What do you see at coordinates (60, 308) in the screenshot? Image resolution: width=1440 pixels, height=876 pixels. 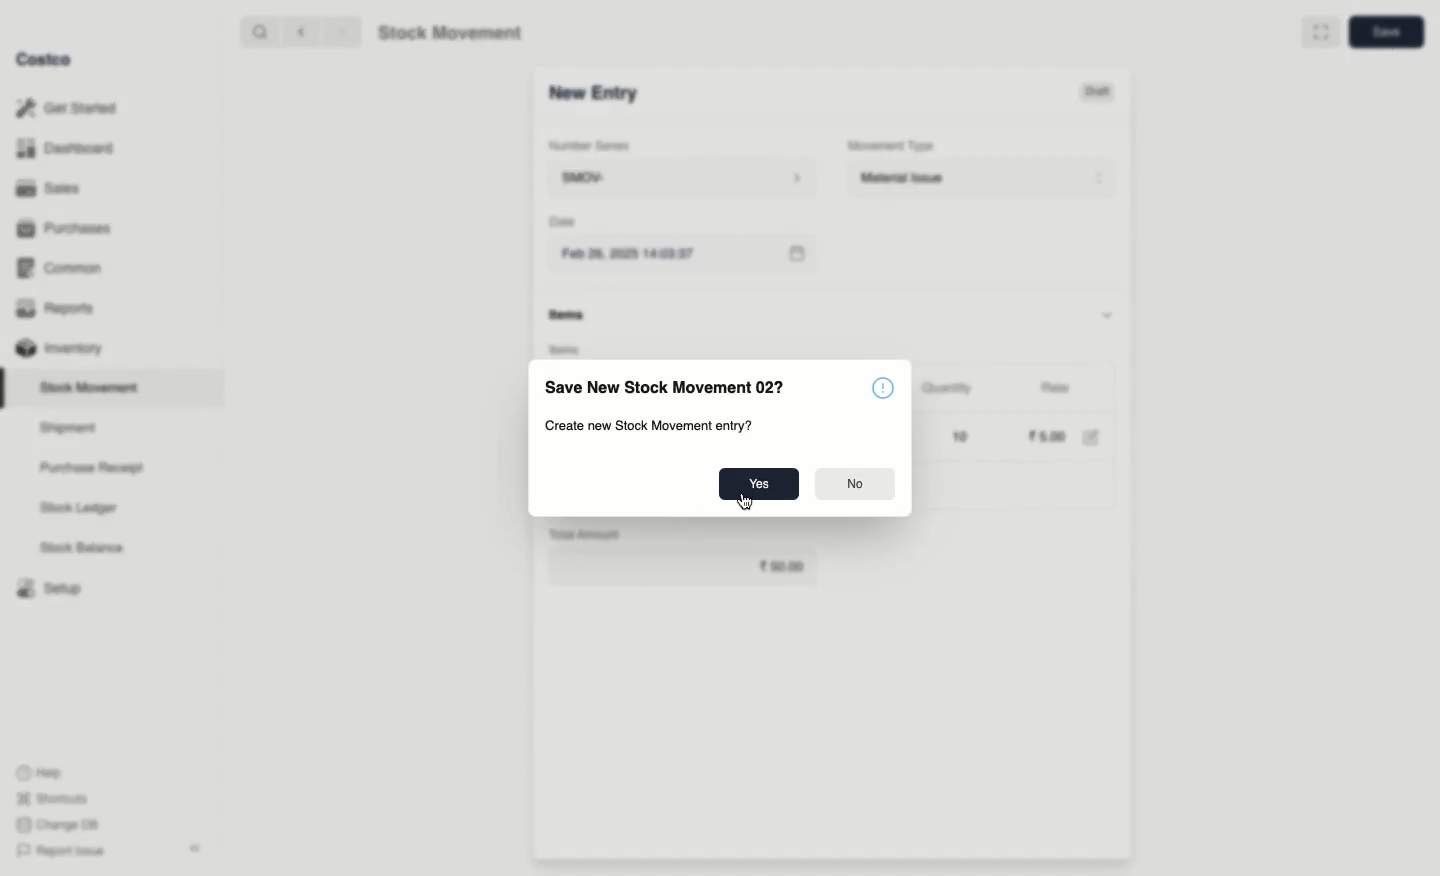 I see `Reports` at bounding box center [60, 308].